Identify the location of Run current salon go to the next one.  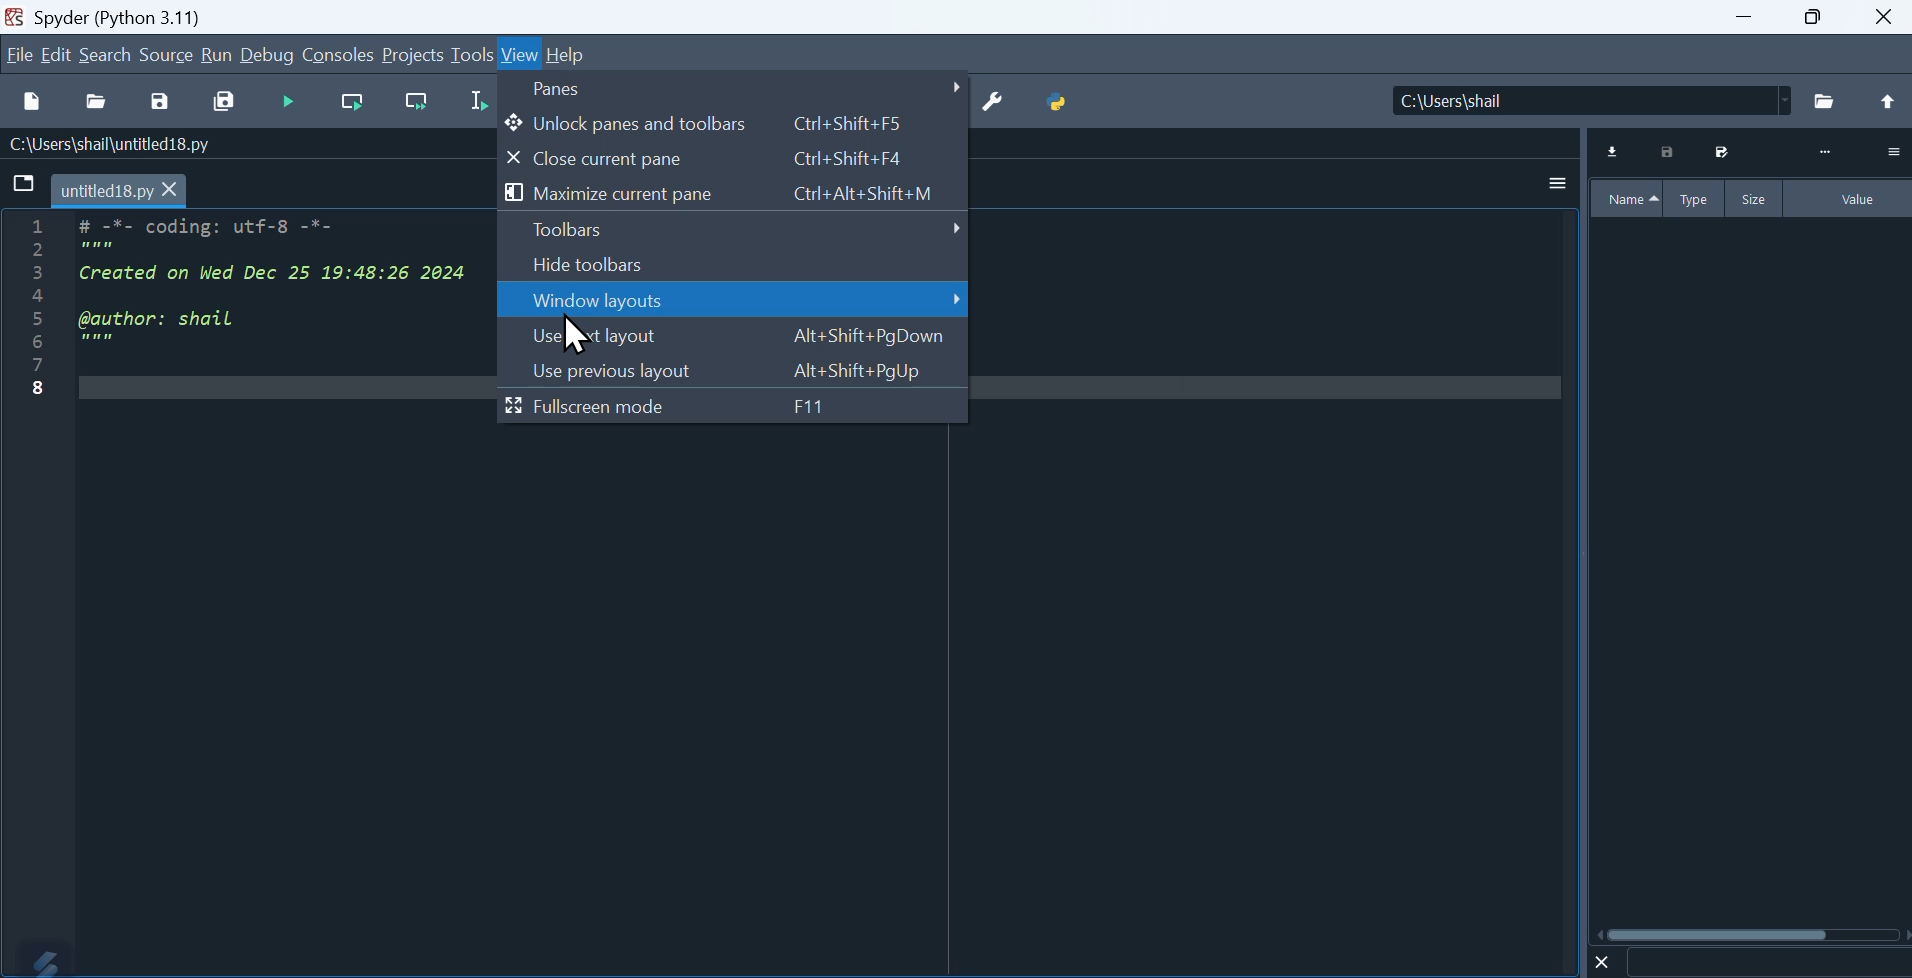
(416, 102).